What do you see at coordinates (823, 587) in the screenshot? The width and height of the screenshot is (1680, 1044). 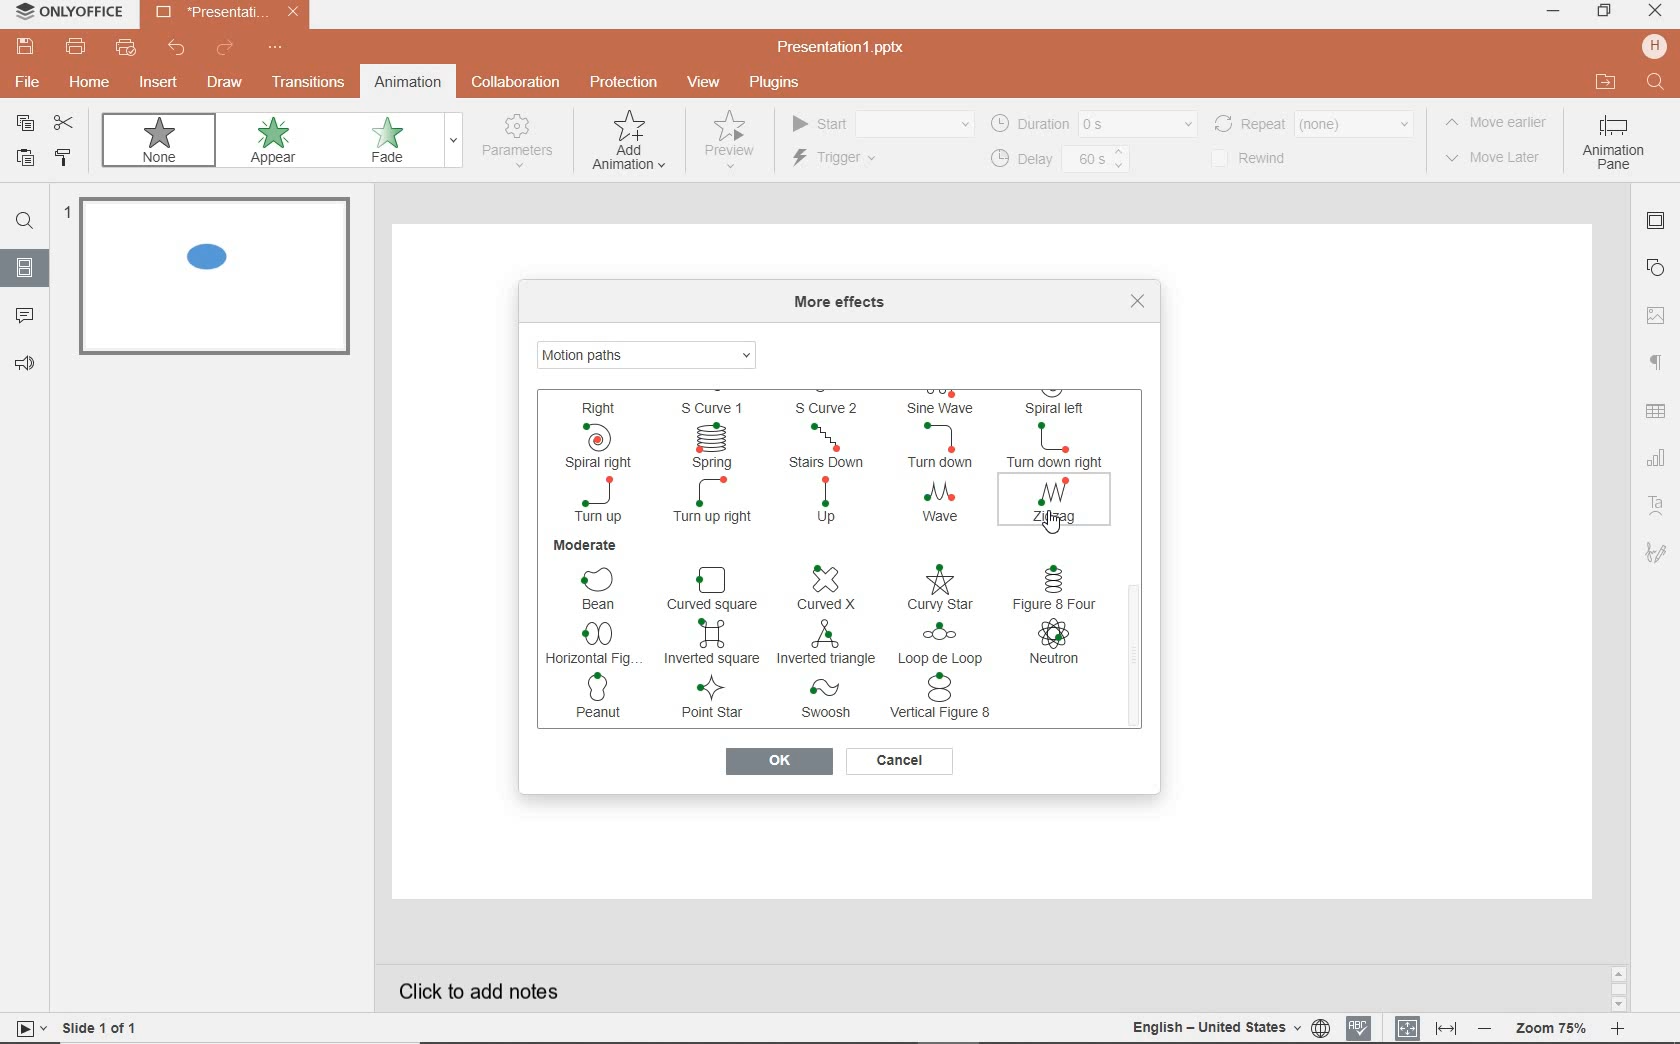 I see `curved x` at bounding box center [823, 587].